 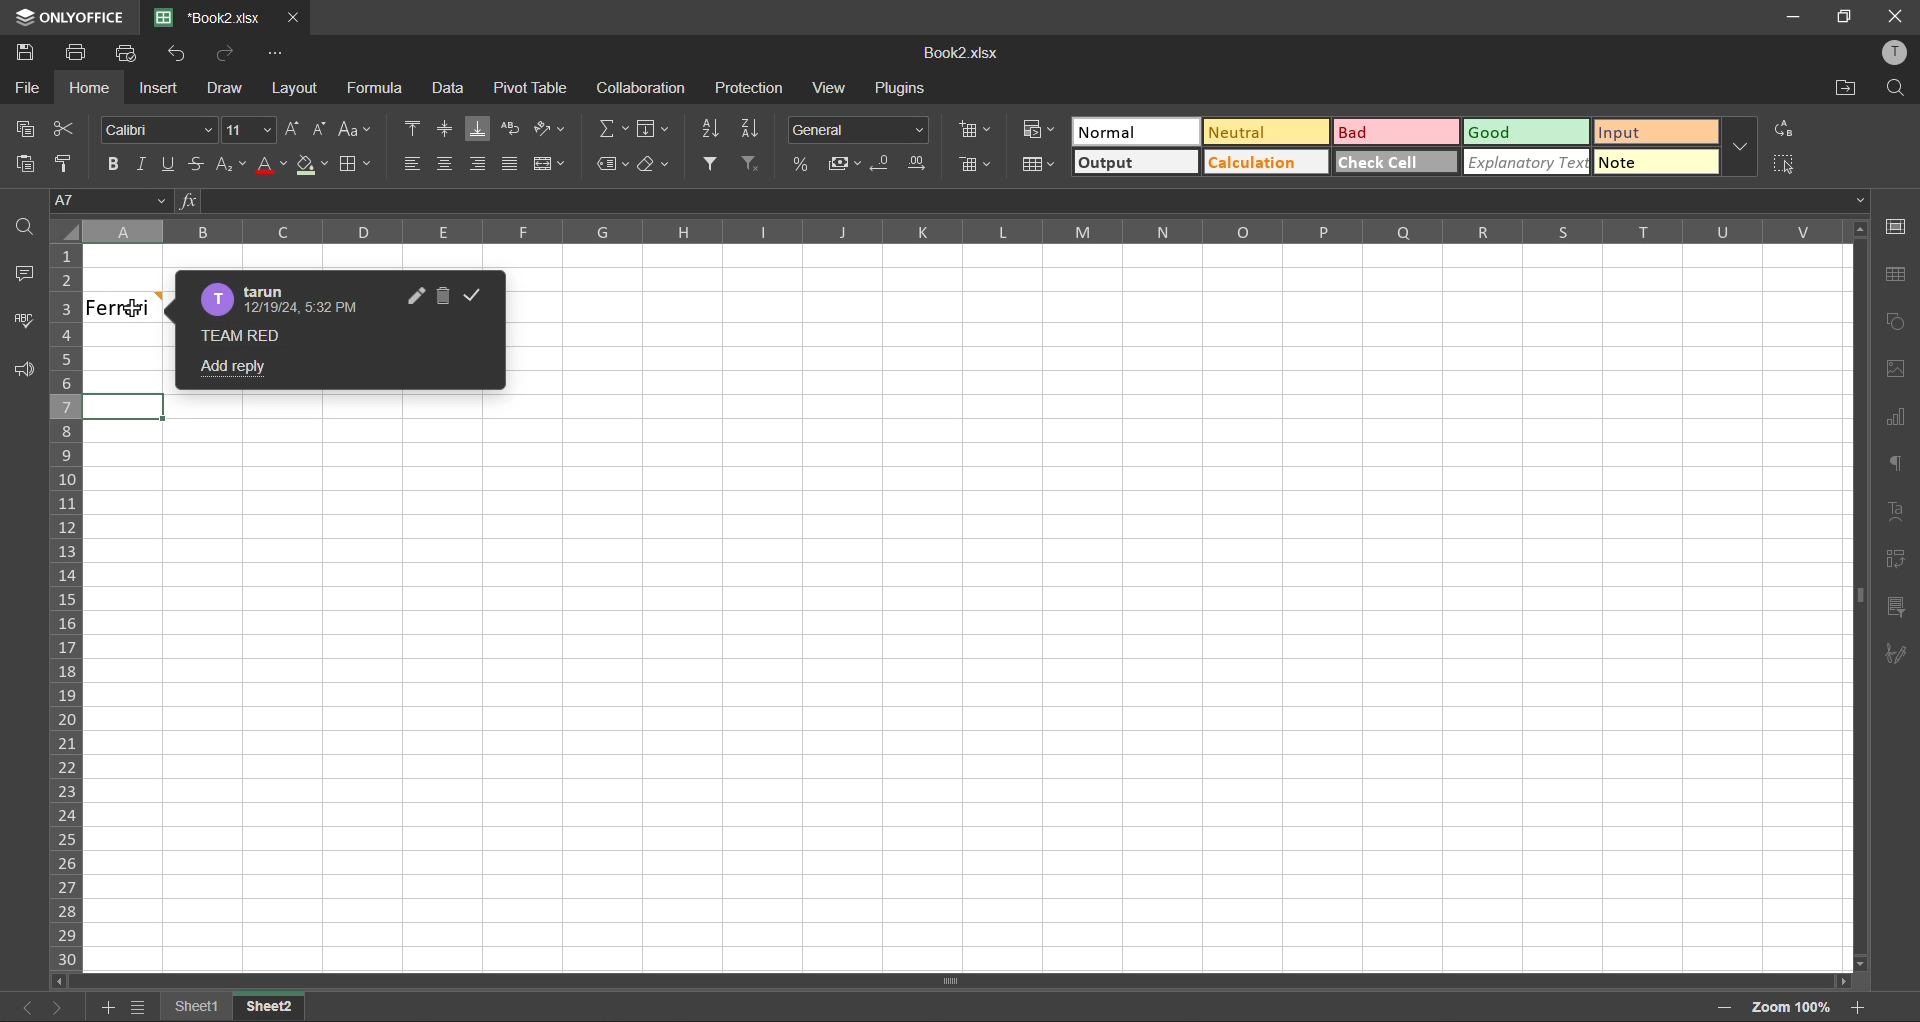 What do you see at coordinates (1021, 201) in the screenshot?
I see `formula bar` at bounding box center [1021, 201].